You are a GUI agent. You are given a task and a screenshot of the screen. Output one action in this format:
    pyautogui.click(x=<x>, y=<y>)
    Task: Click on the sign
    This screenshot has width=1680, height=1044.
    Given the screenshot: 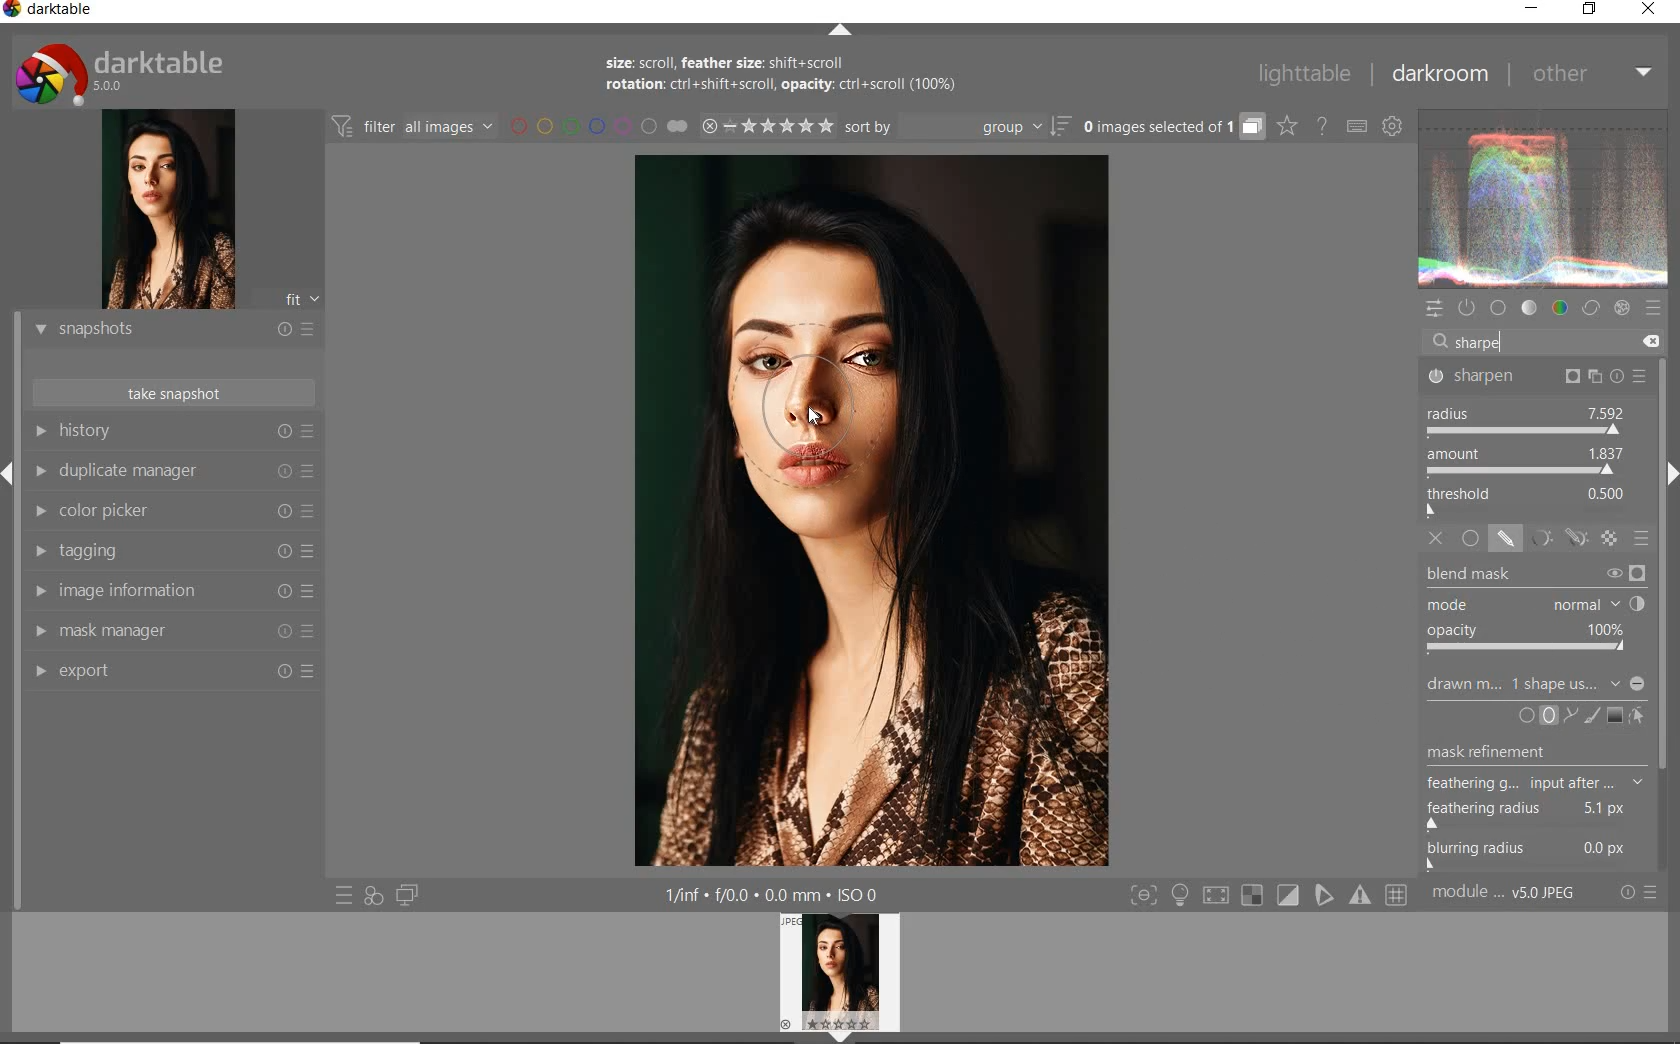 What is the action you would take?
    pyautogui.click(x=1326, y=896)
    